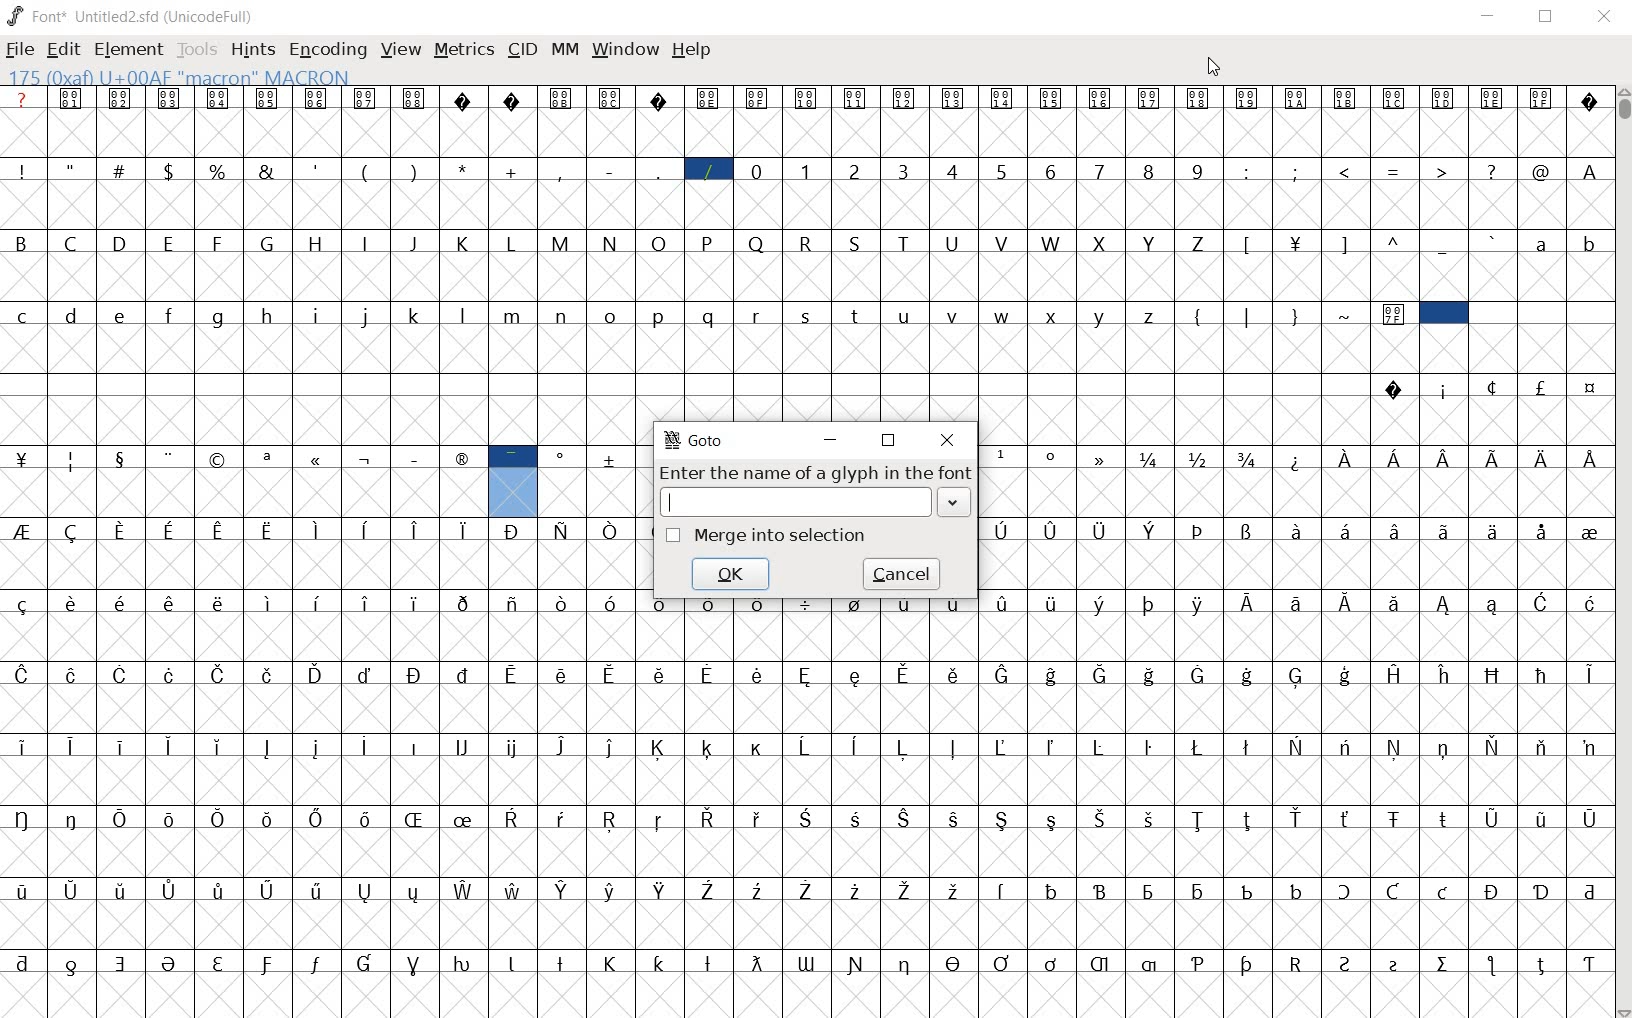 The width and height of the screenshot is (1632, 1018). I want to click on MINIMIZE, so click(1488, 15).